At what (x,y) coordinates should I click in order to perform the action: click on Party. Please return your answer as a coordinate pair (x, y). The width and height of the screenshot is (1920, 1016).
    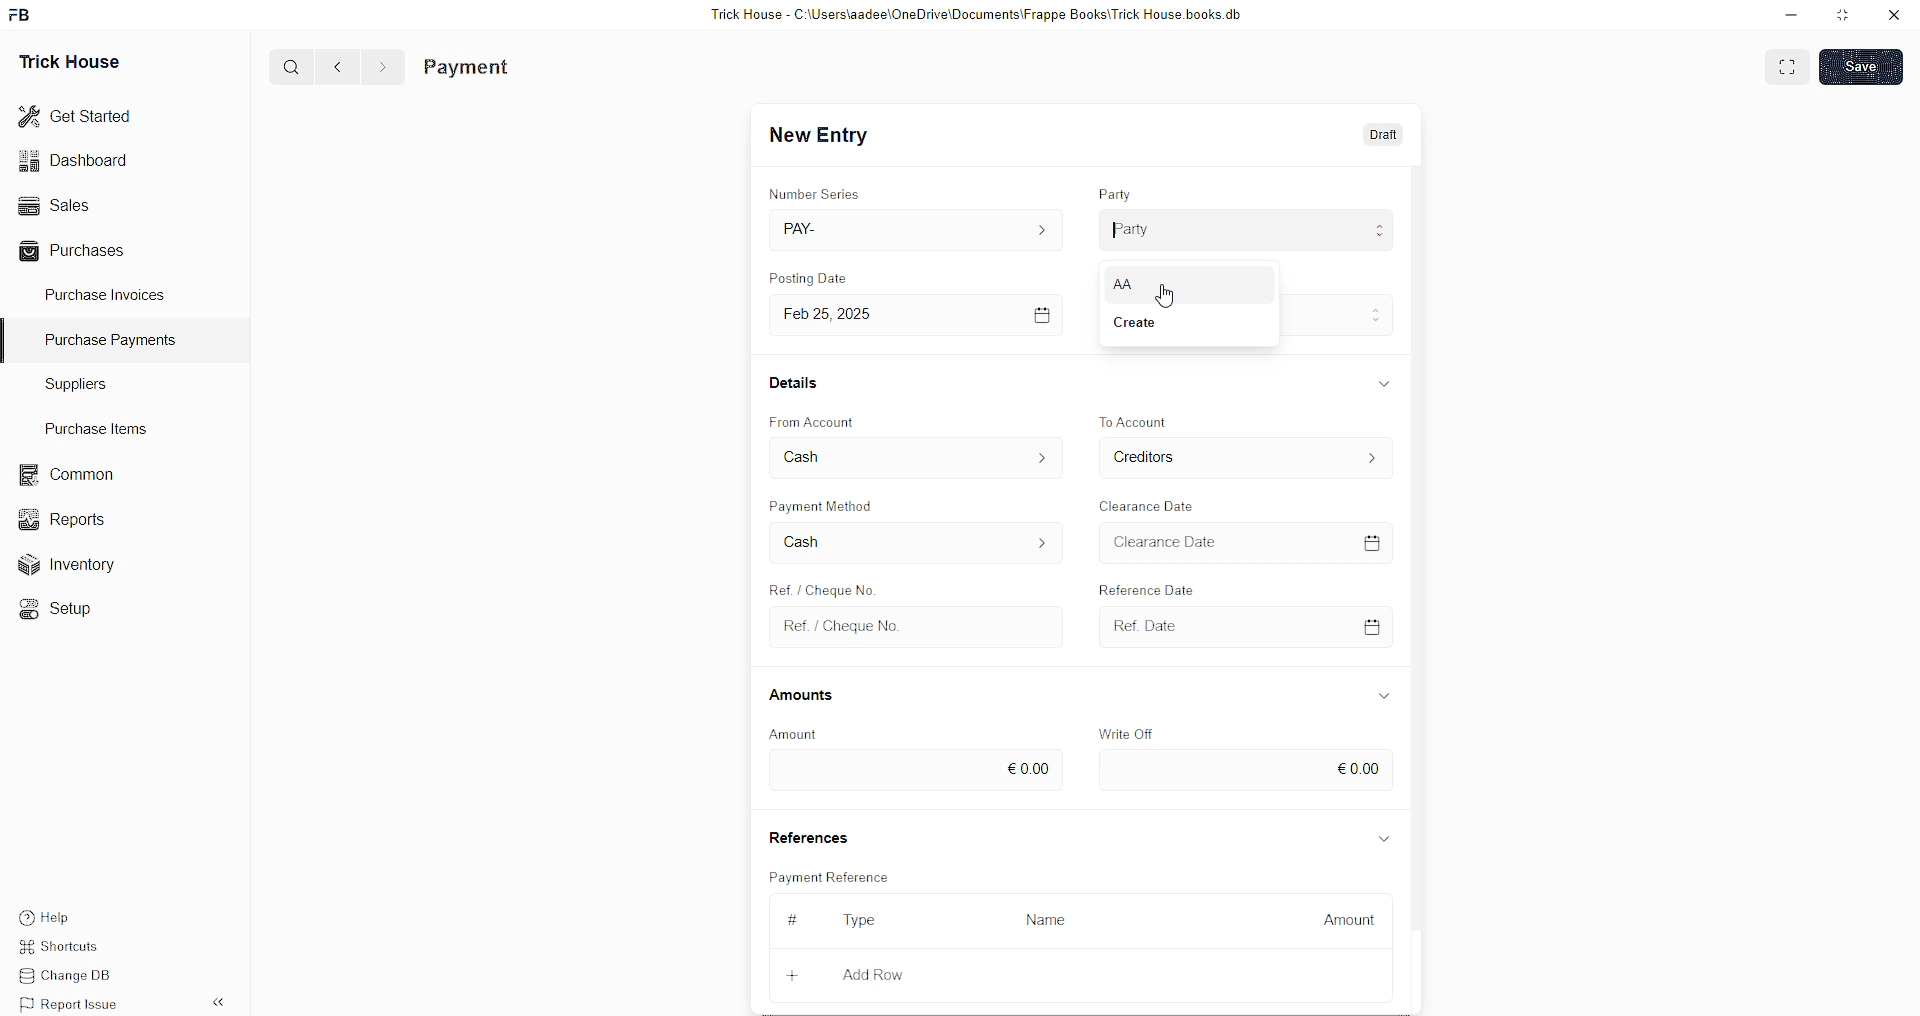
    Looking at the image, I should click on (1118, 189).